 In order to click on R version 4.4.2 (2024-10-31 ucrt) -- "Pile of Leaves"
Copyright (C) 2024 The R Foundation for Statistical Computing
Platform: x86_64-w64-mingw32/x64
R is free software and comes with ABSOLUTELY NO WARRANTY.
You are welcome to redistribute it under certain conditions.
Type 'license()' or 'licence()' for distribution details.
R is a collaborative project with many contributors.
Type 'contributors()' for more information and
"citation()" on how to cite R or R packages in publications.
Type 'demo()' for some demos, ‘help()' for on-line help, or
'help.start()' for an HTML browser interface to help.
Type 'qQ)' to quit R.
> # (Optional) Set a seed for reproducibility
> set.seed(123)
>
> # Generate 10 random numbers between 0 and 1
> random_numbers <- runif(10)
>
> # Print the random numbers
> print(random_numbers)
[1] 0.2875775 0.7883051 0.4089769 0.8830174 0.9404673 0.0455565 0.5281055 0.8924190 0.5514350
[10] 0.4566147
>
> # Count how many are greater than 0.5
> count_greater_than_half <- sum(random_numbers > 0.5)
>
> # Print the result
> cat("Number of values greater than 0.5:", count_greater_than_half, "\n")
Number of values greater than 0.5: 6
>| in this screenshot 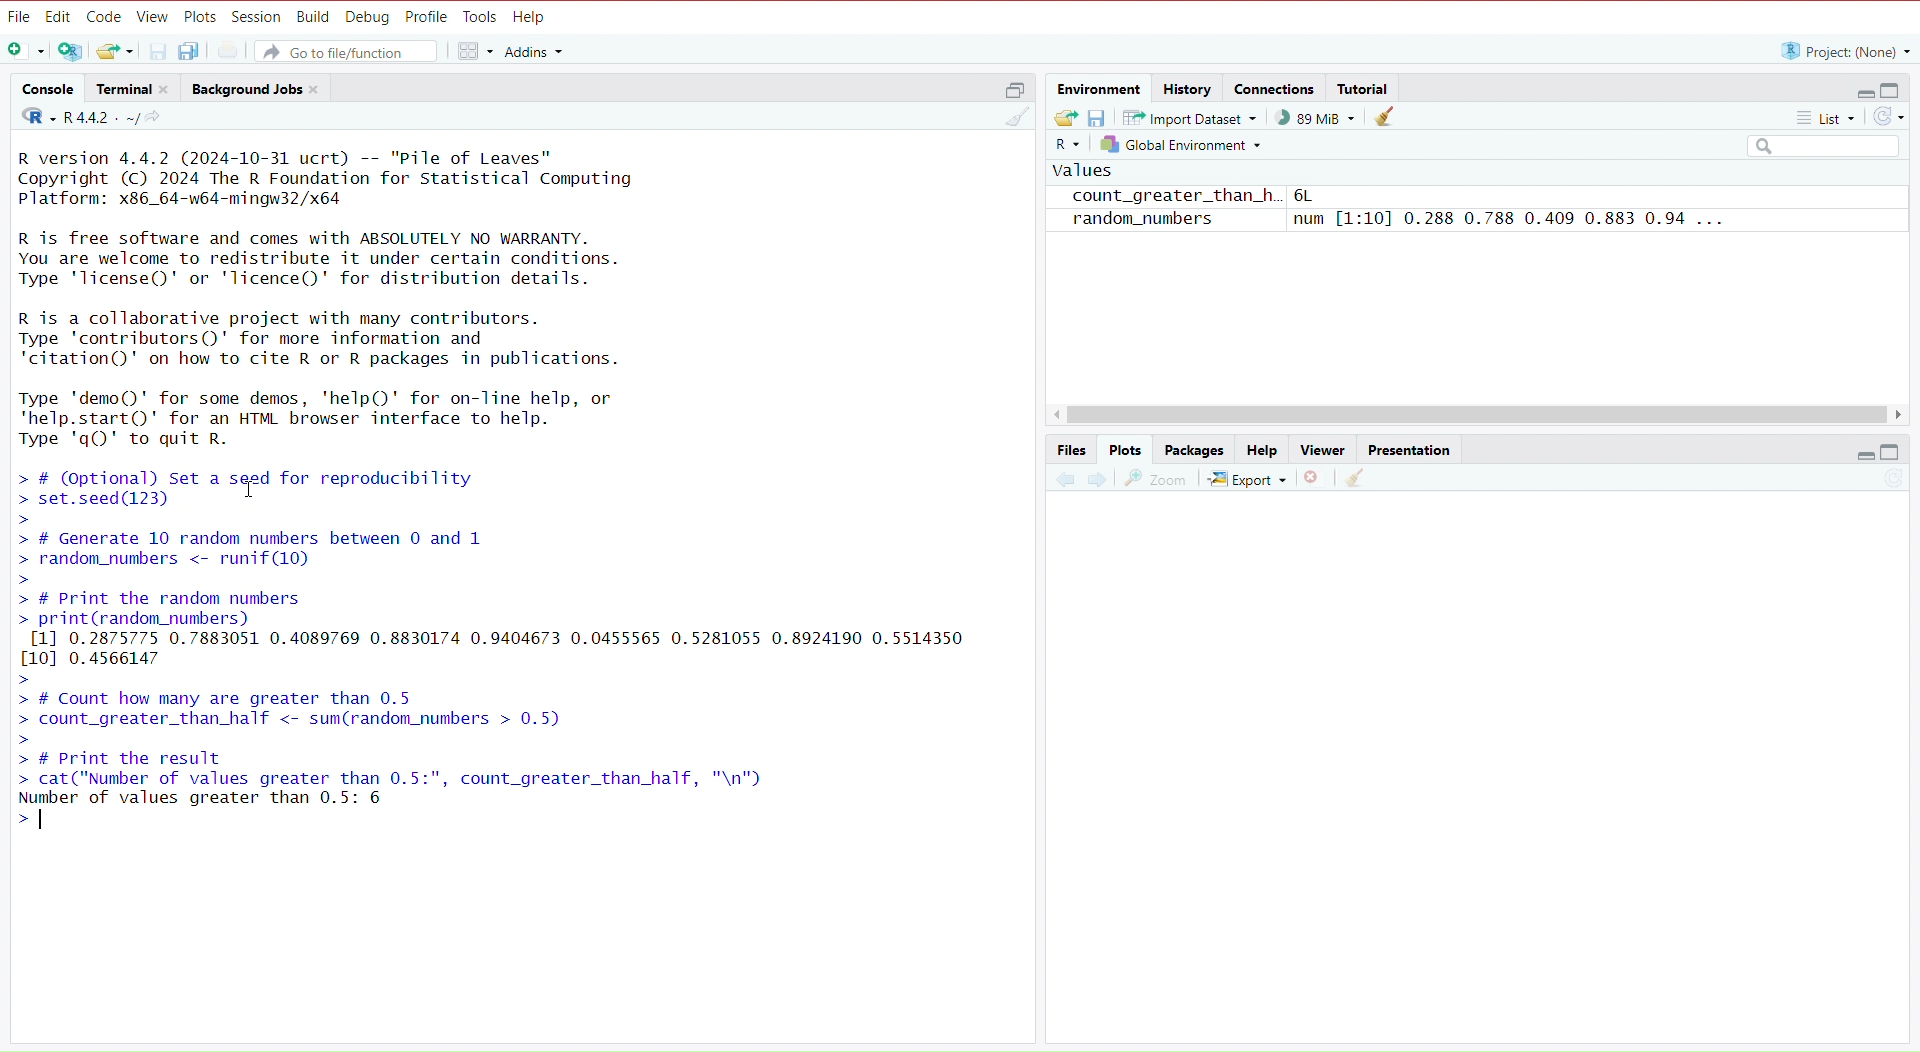, I will do `click(515, 499)`.